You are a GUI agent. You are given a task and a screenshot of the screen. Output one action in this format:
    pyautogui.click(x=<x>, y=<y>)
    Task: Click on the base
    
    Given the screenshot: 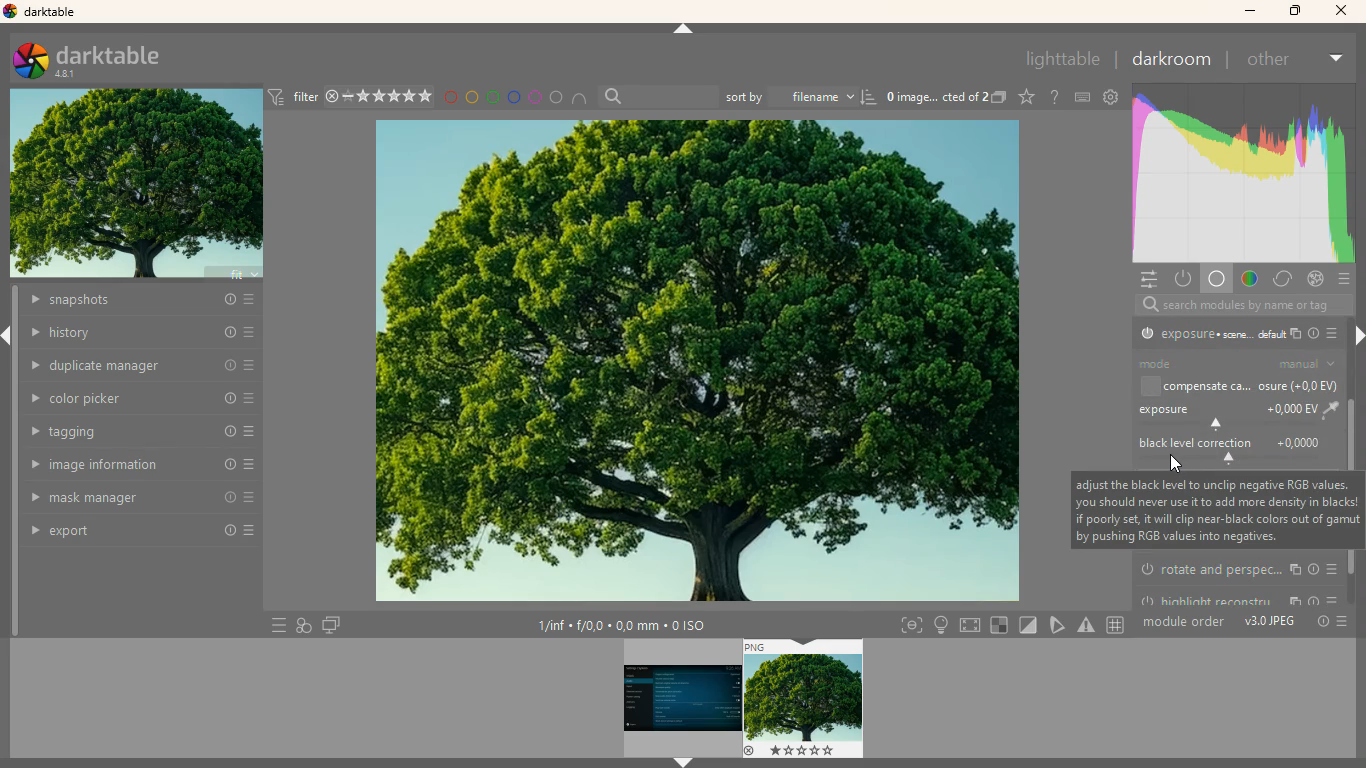 What is the action you would take?
    pyautogui.click(x=1217, y=279)
    